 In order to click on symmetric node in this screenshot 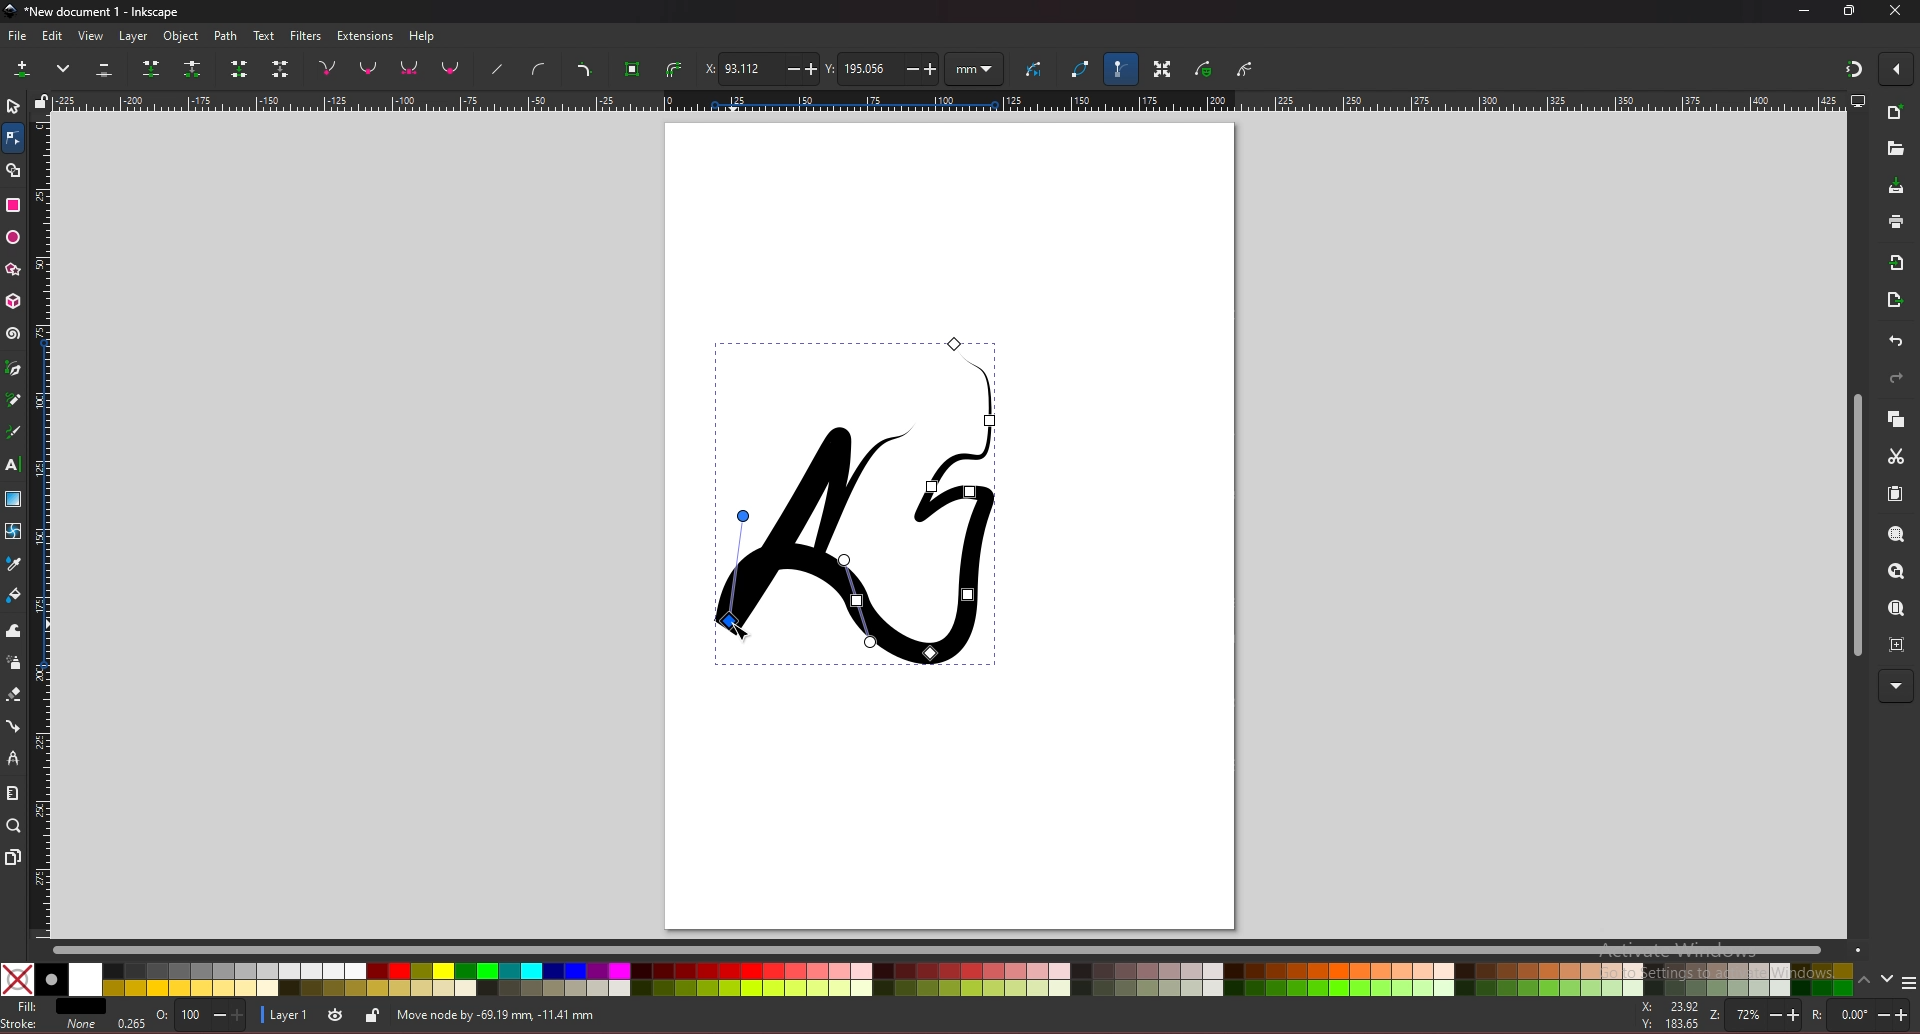, I will do `click(409, 67)`.